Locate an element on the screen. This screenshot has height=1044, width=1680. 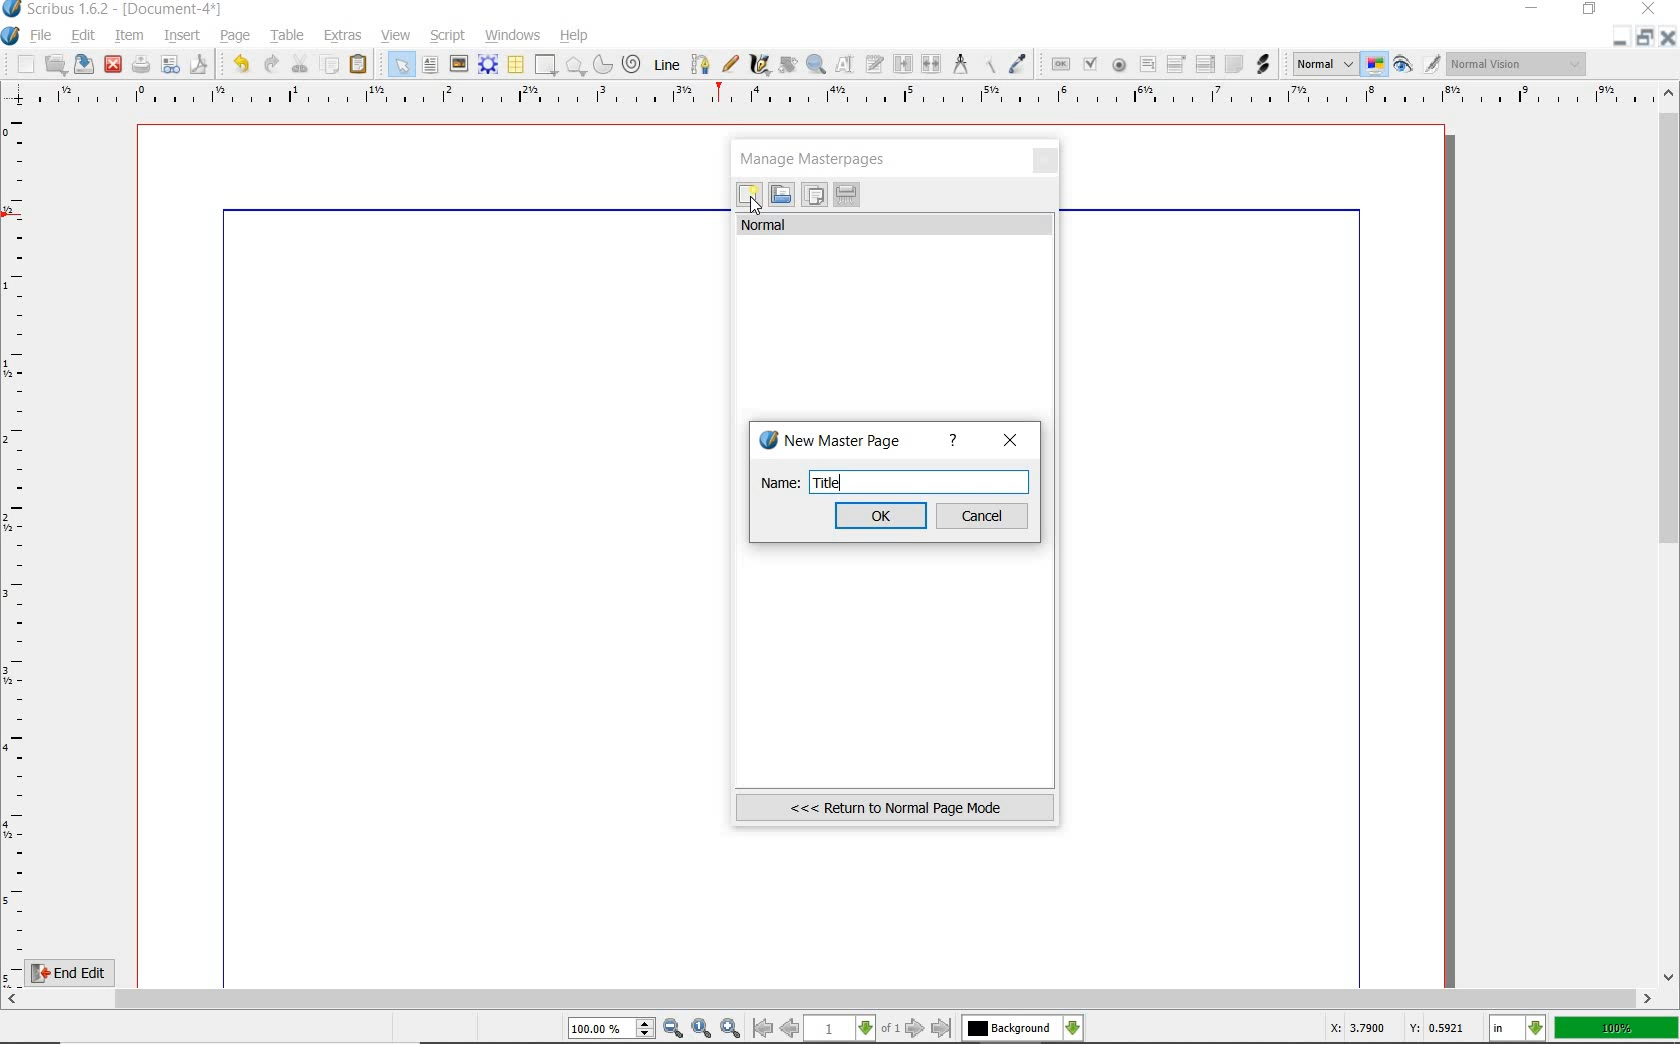
eye dropper is located at coordinates (1019, 64).